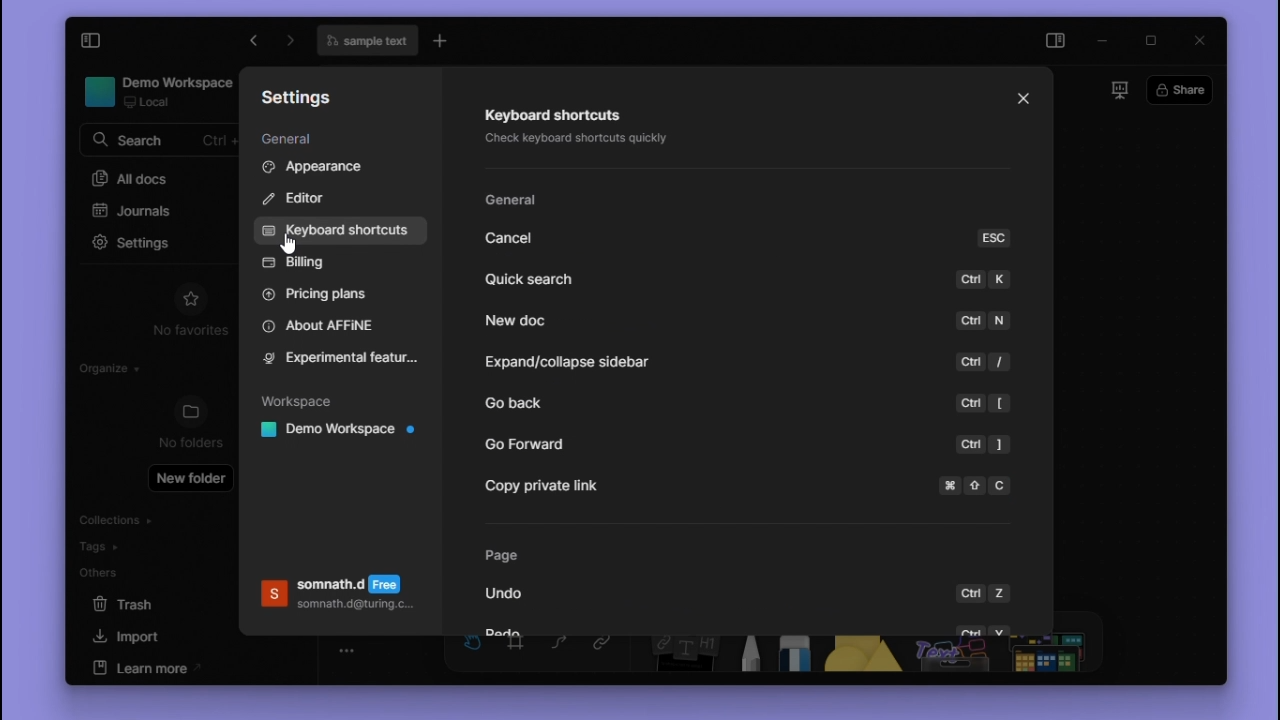 The width and height of the screenshot is (1280, 720). I want to click on side panel, so click(1058, 40).